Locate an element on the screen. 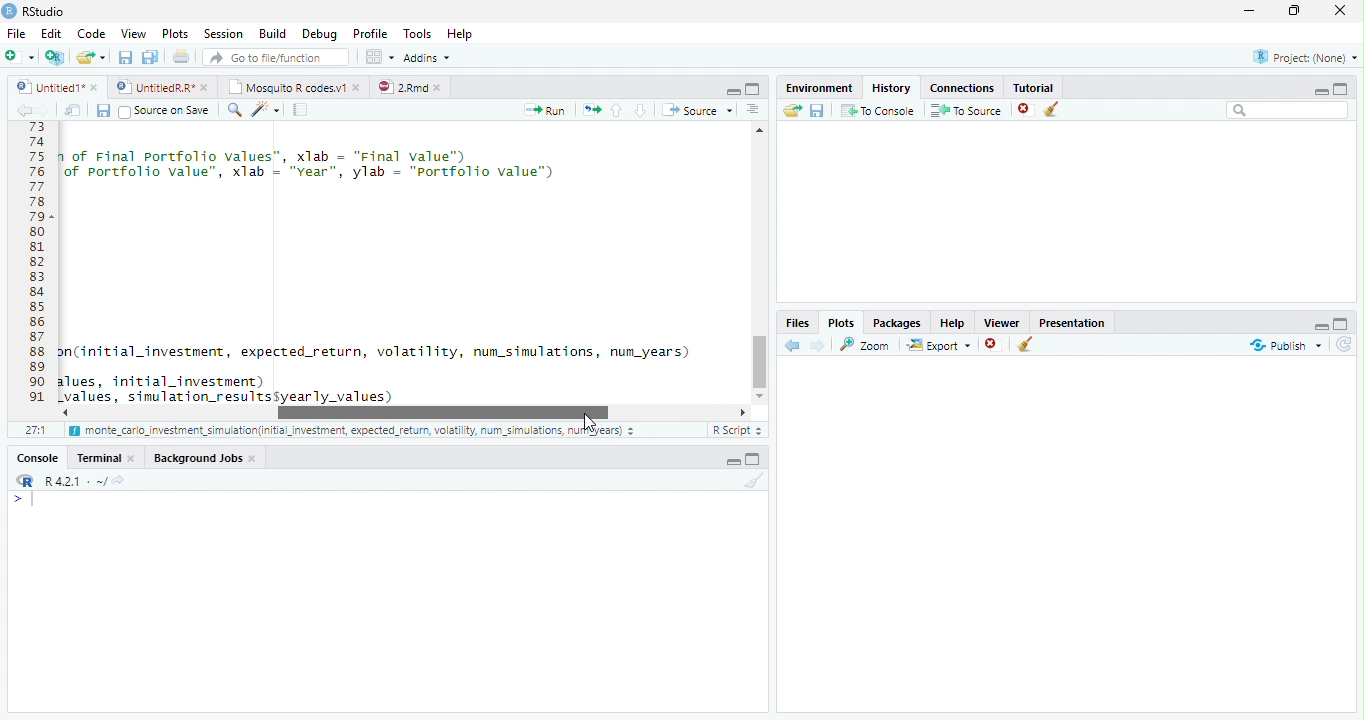 The width and height of the screenshot is (1364, 720). Source is located at coordinates (696, 109).